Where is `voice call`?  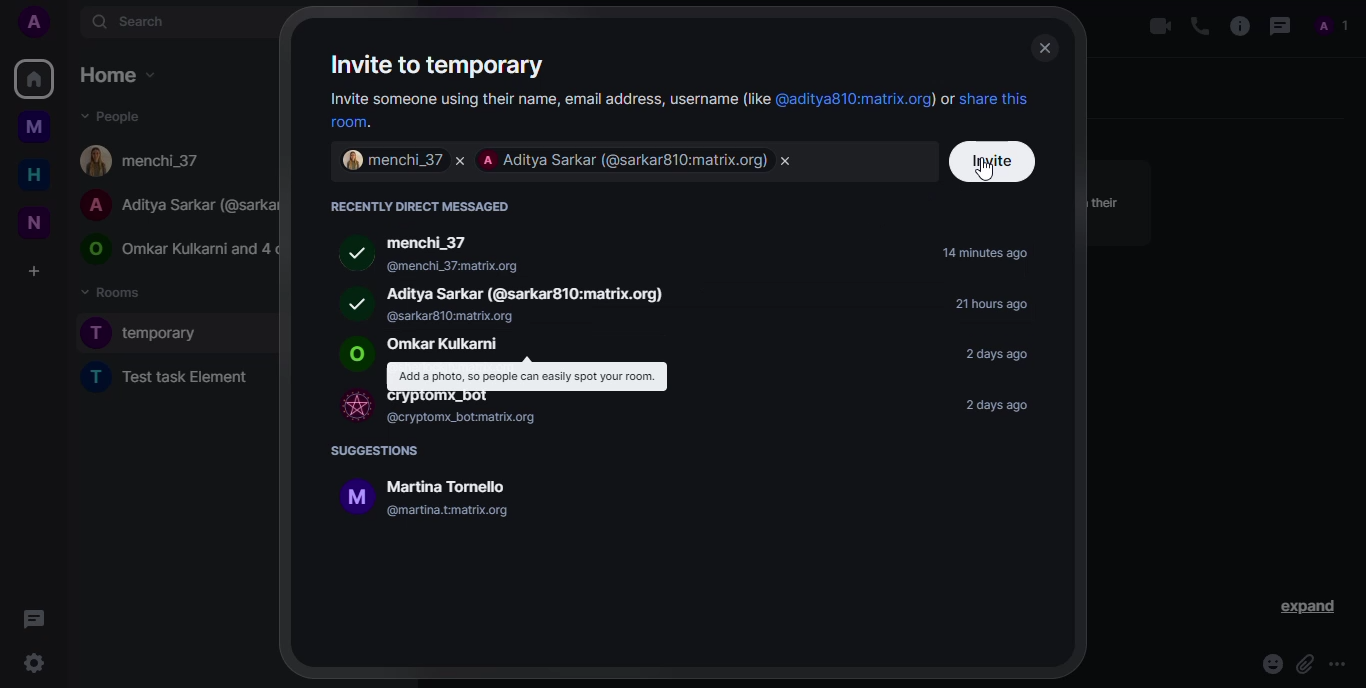 voice call is located at coordinates (1196, 25).